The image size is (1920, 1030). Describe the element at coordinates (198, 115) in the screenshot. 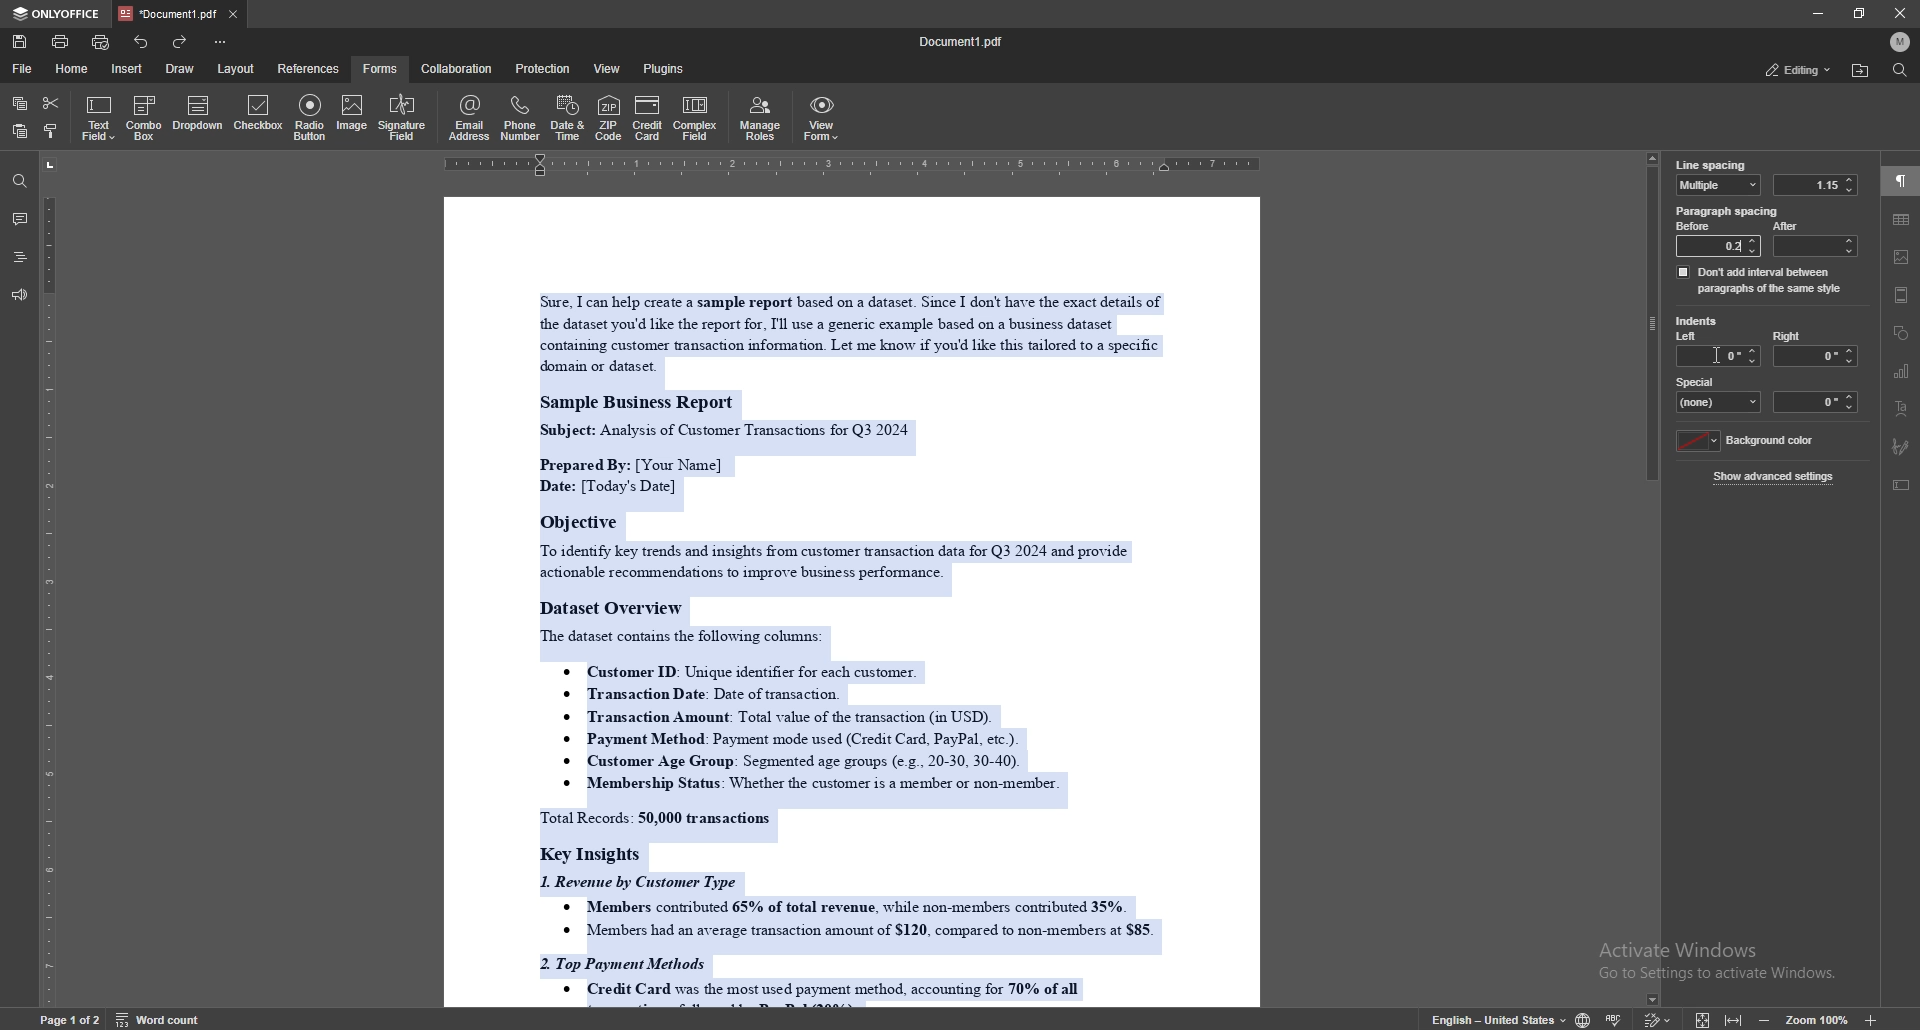

I see `dropdown` at that location.